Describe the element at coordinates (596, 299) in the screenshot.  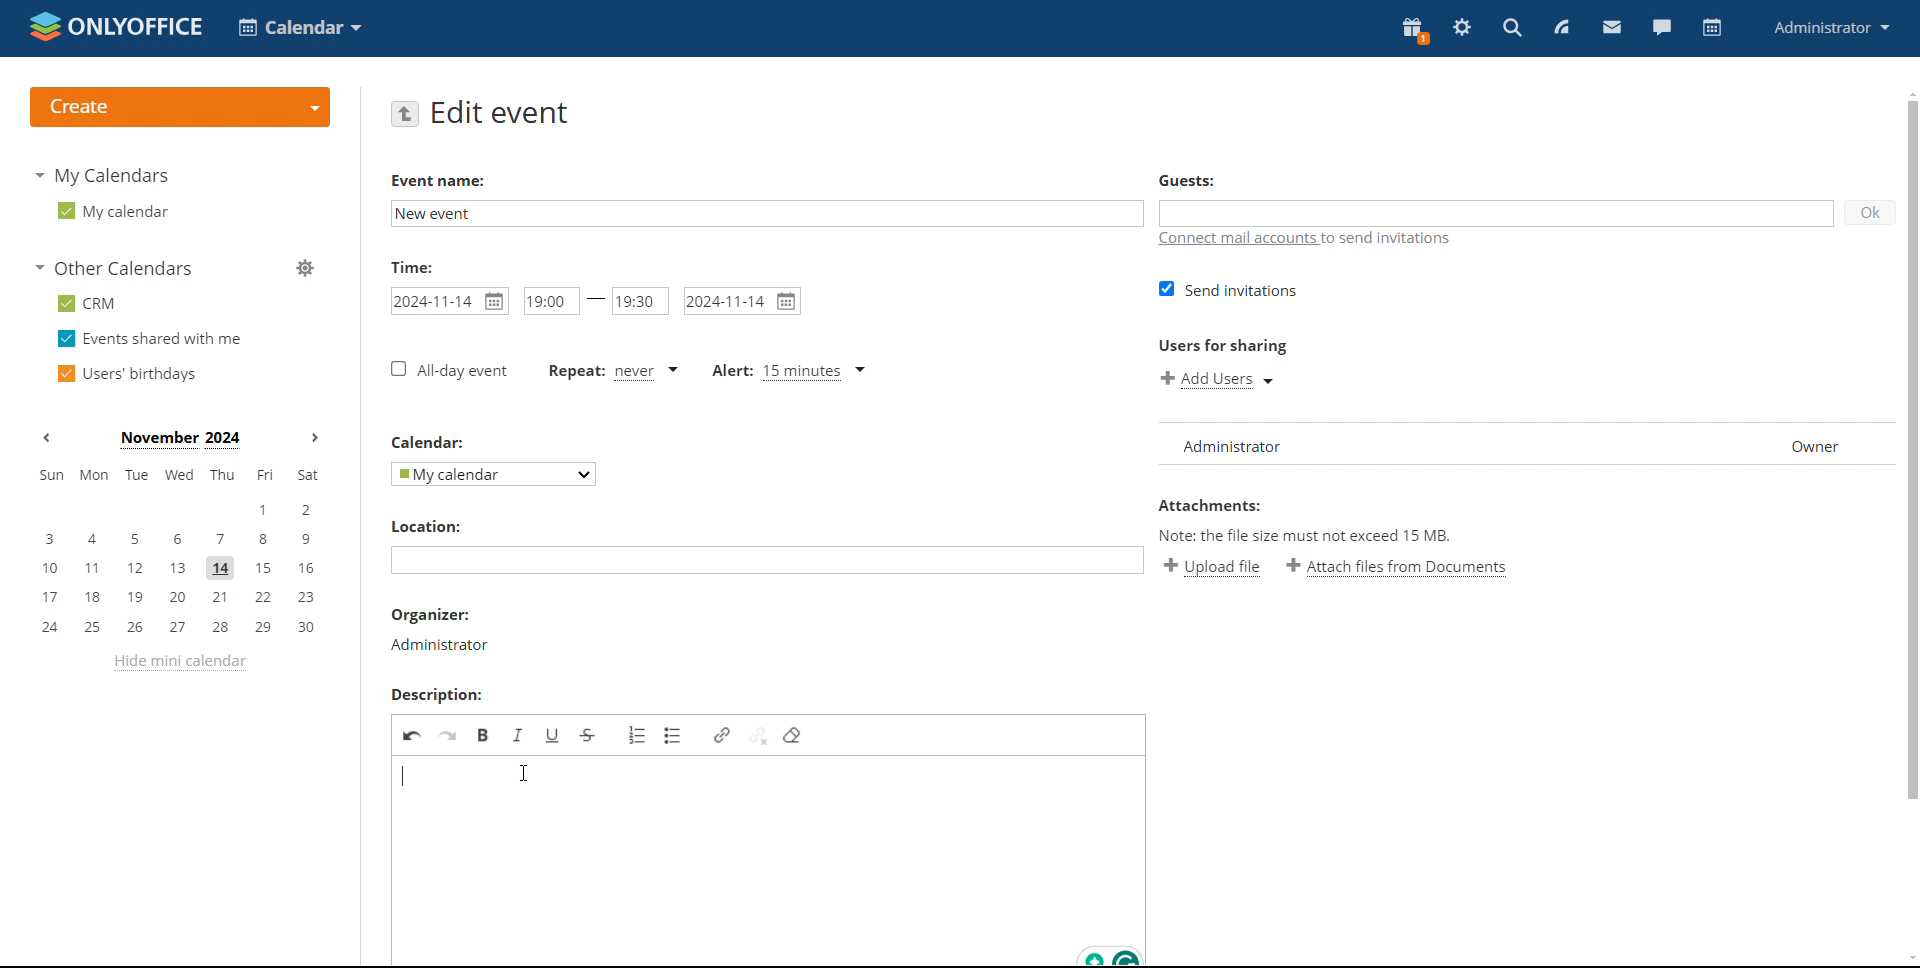
I see `-` at that location.